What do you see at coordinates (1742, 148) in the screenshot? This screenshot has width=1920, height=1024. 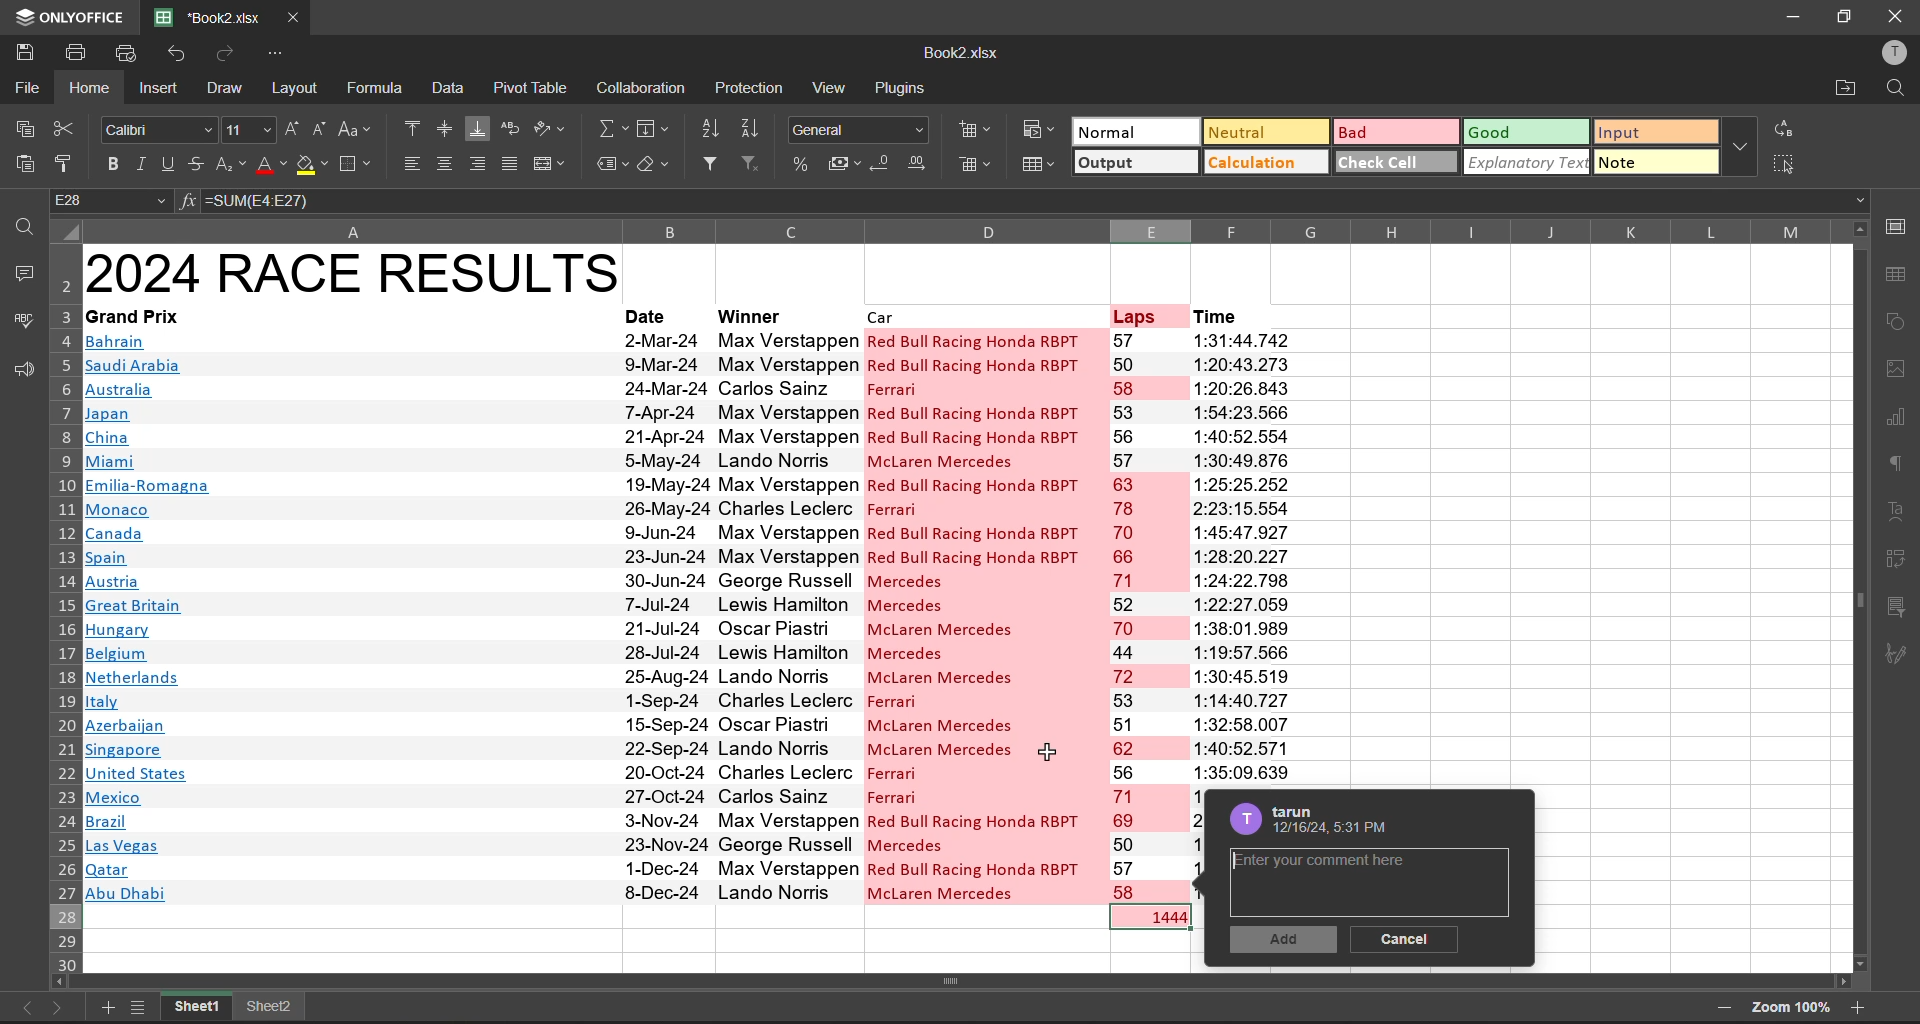 I see `more options` at bounding box center [1742, 148].